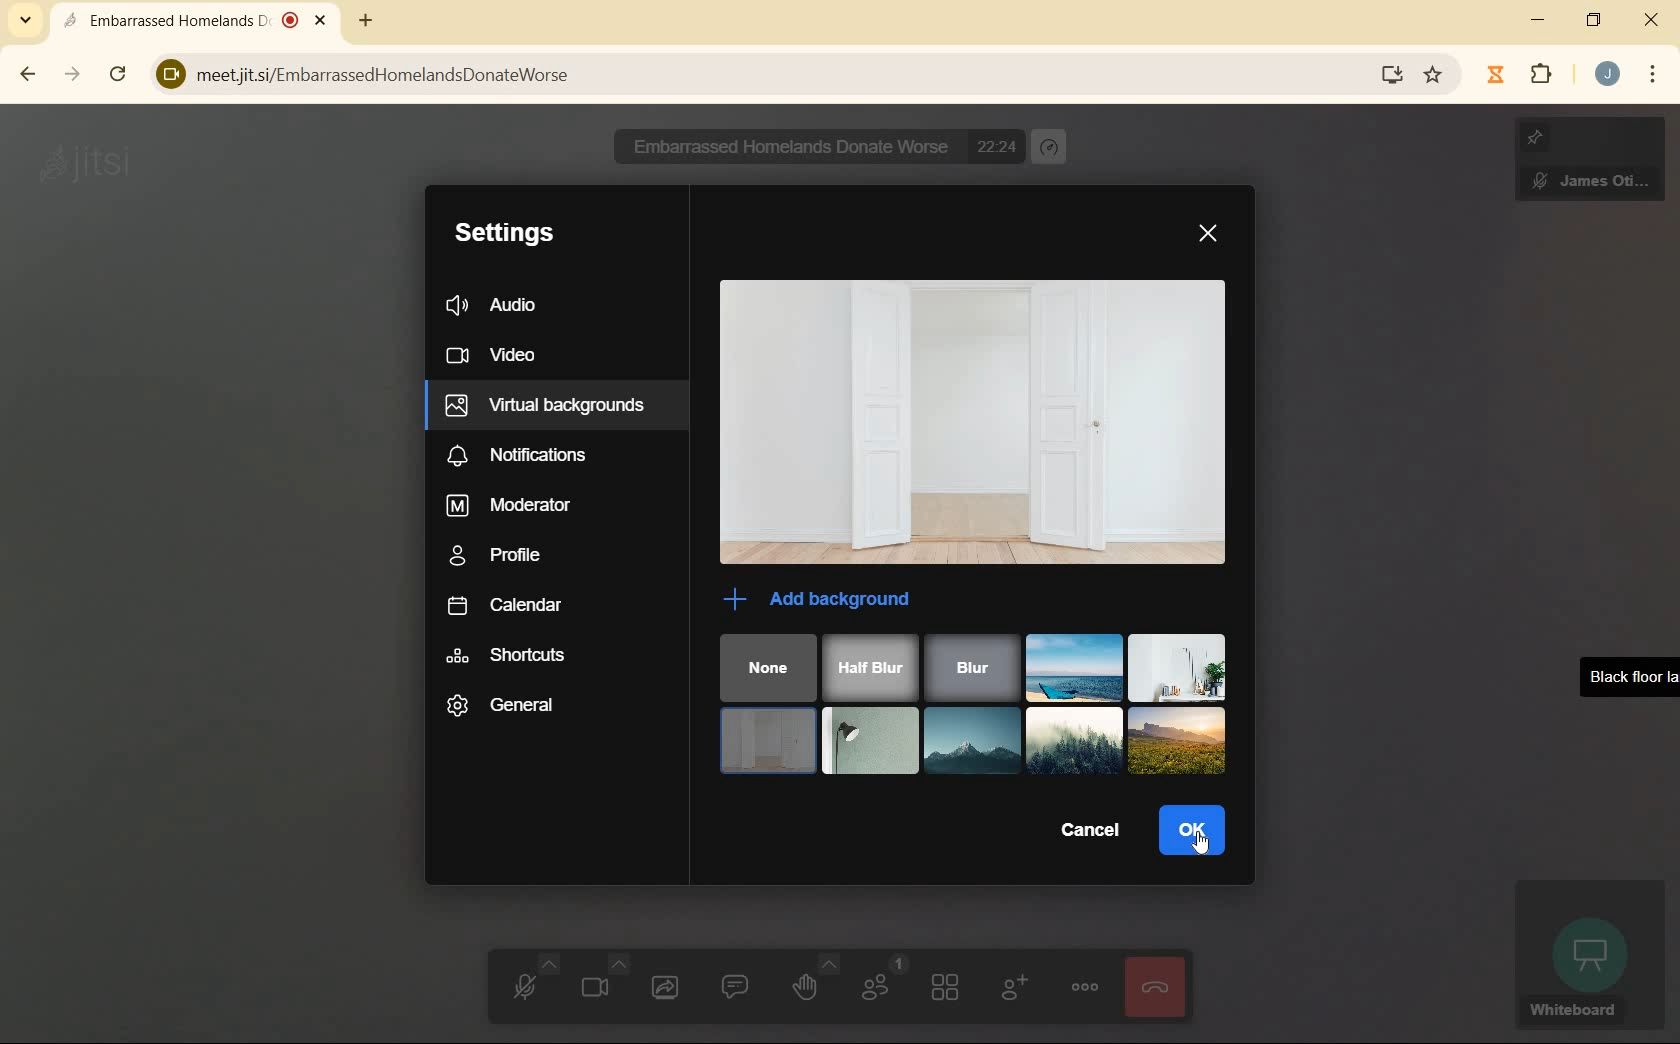  What do you see at coordinates (494, 358) in the screenshot?
I see `video` at bounding box center [494, 358].